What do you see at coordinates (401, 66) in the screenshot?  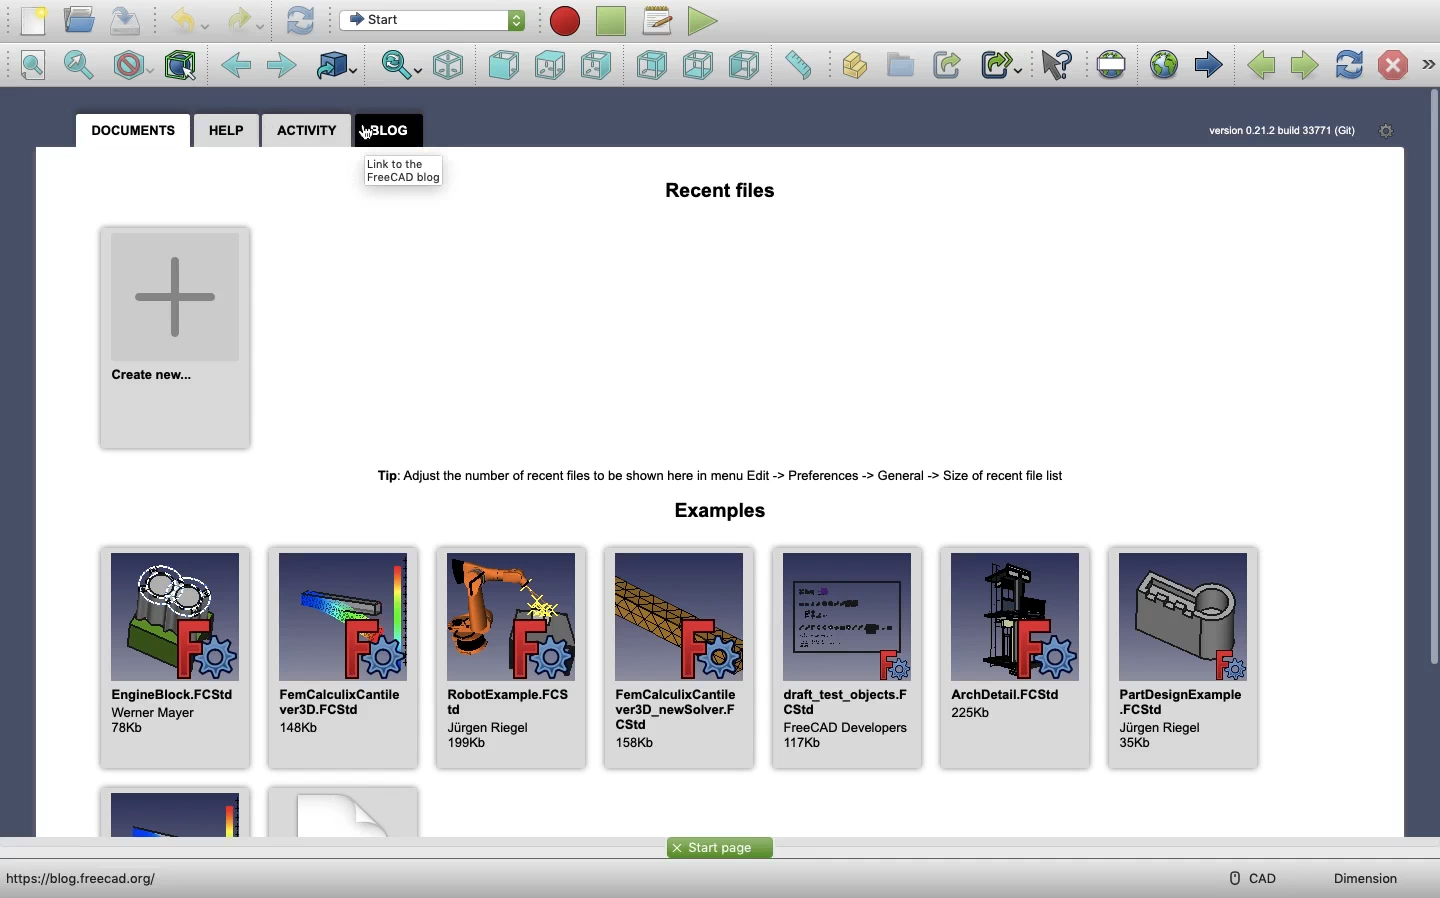 I see `Fit Selection` at bounding box center [401, 66].